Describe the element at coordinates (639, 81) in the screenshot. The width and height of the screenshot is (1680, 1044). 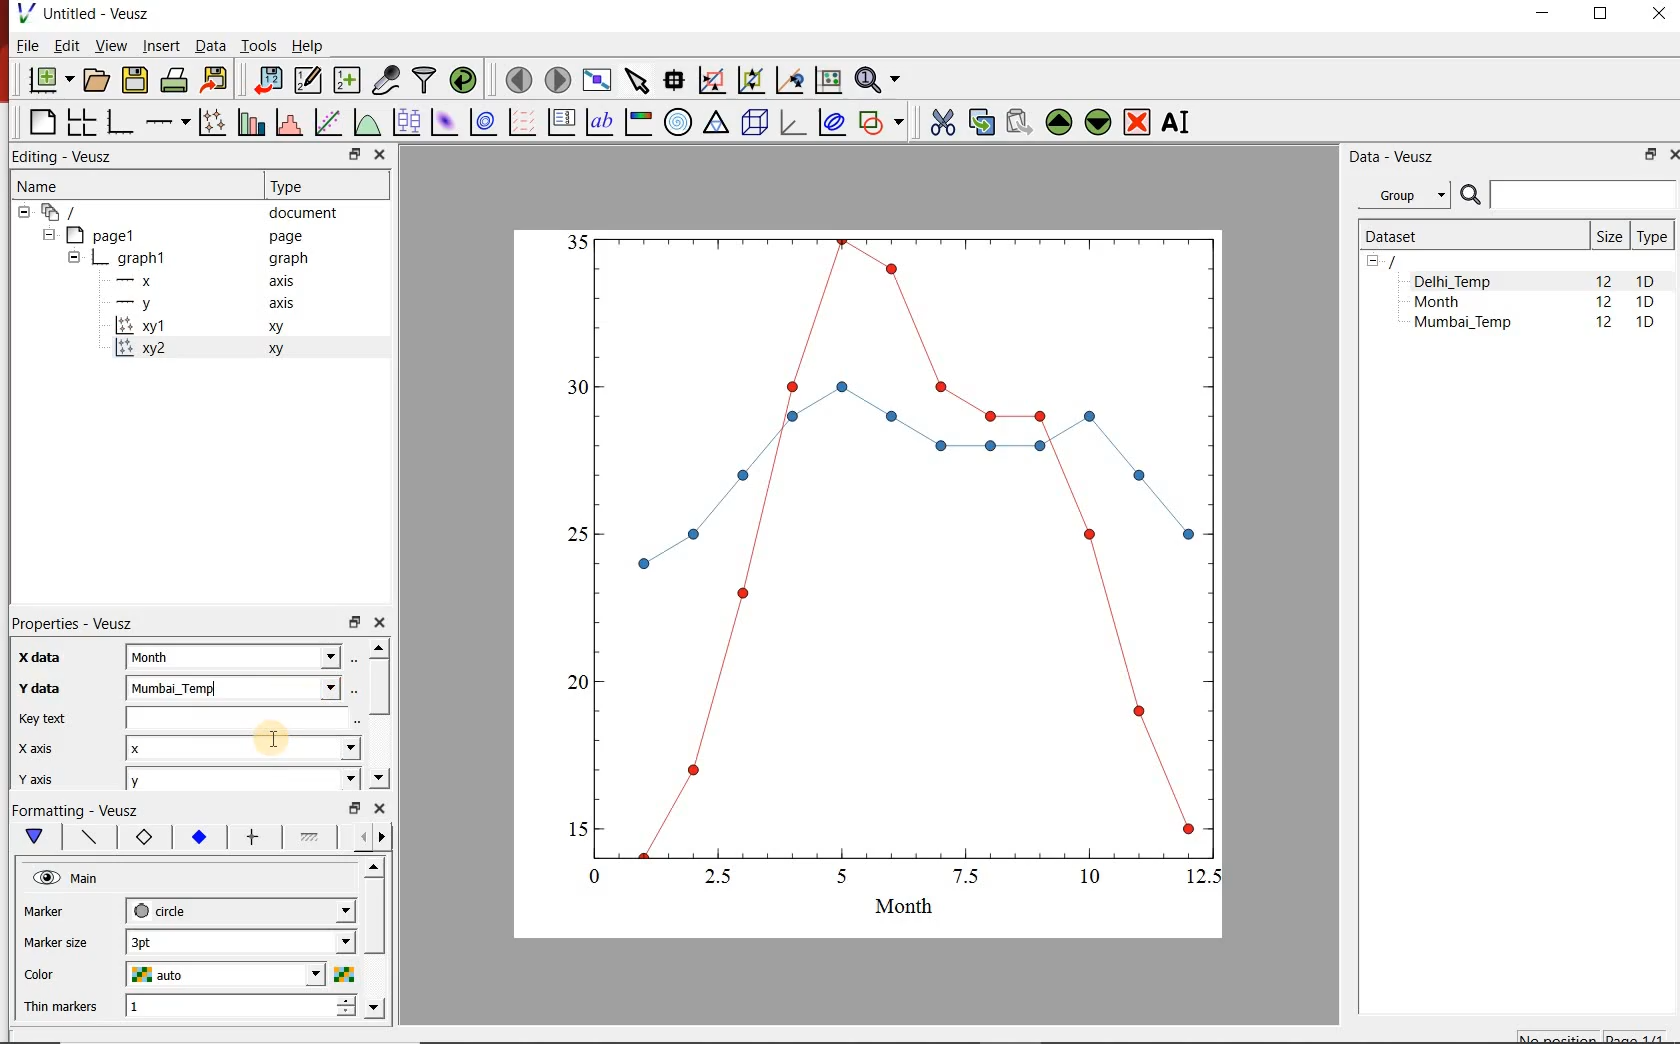
I see `select items from the graph or scroll` at that location.